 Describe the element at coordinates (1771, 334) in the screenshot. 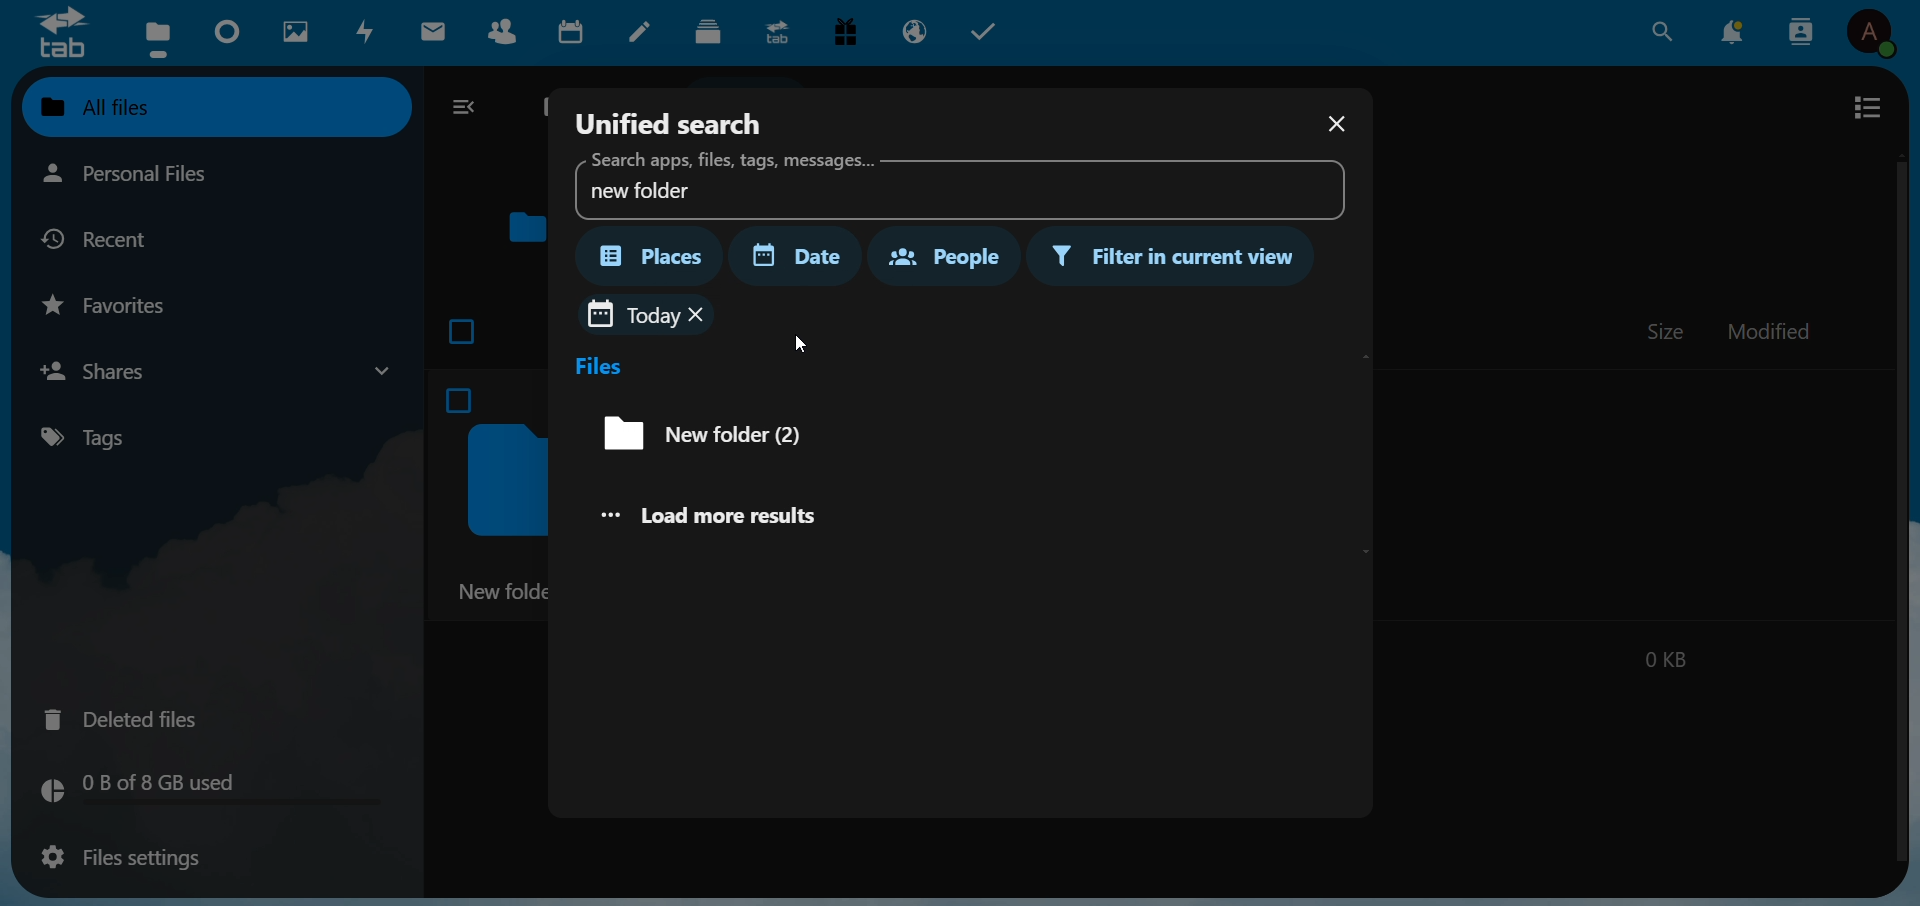

I see `modified` at that location.